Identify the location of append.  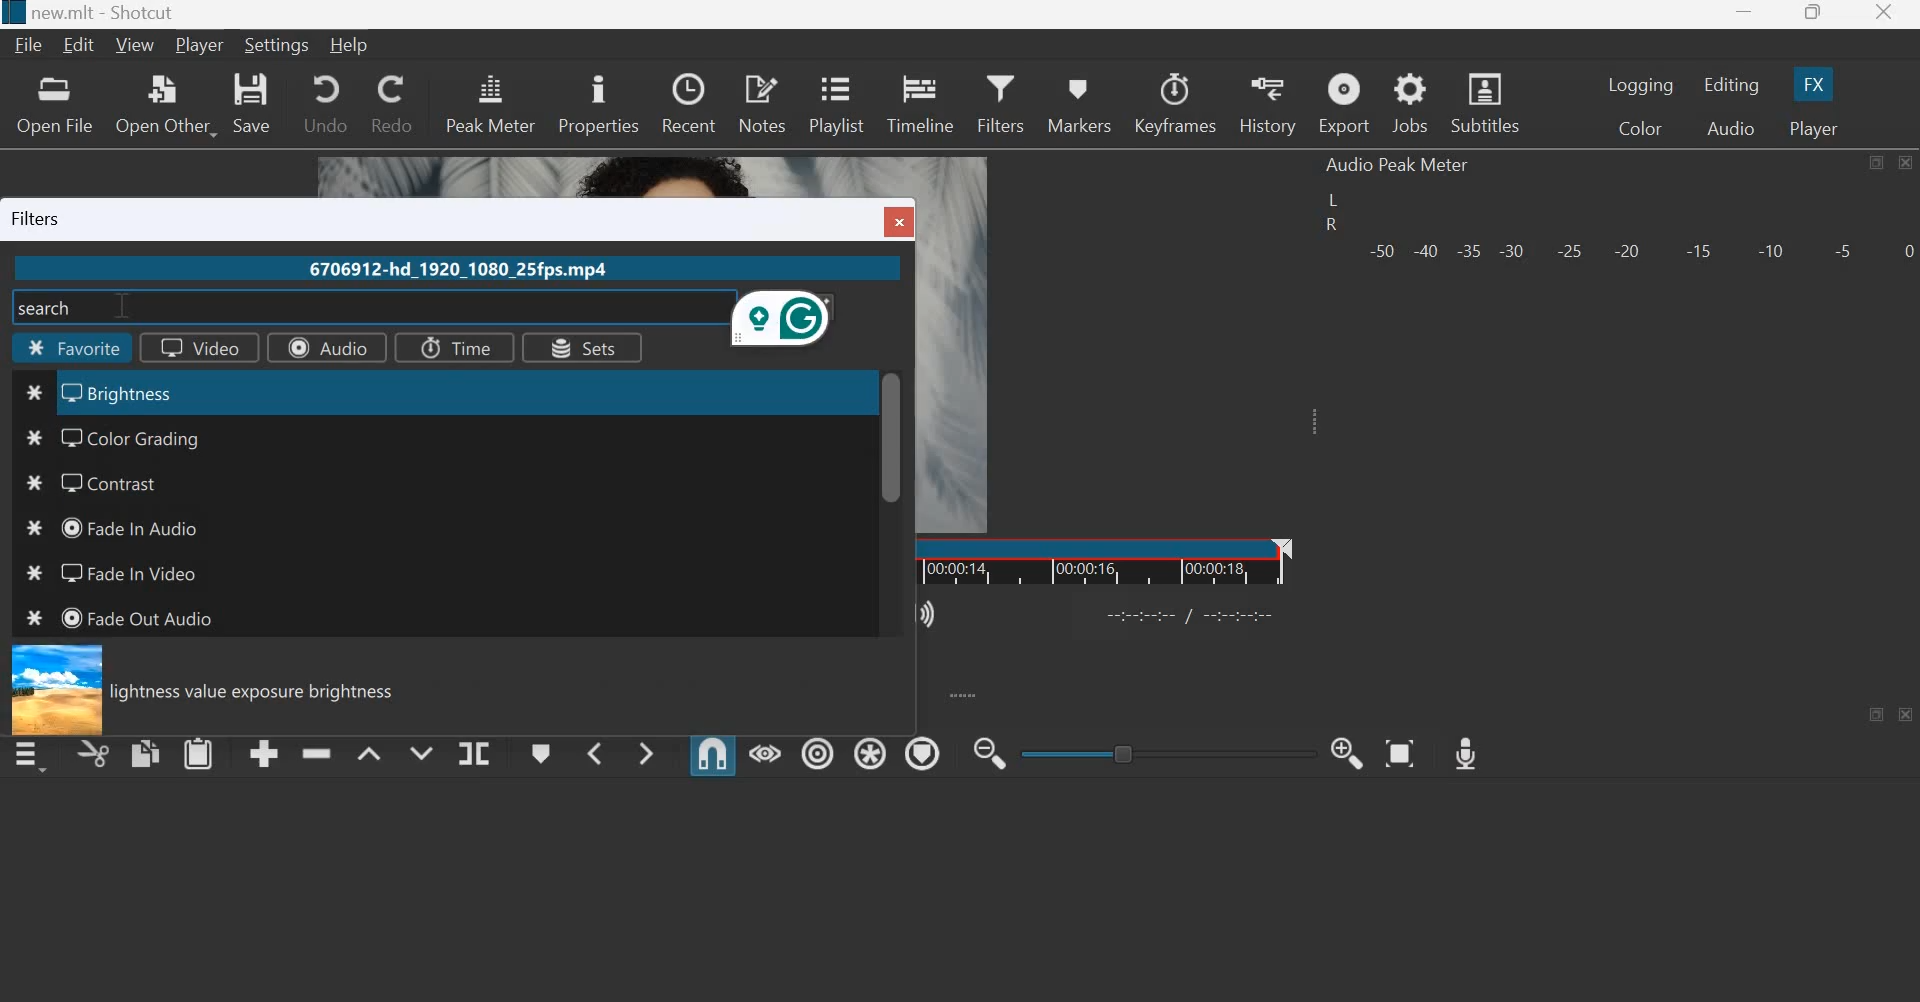
(265, 753).